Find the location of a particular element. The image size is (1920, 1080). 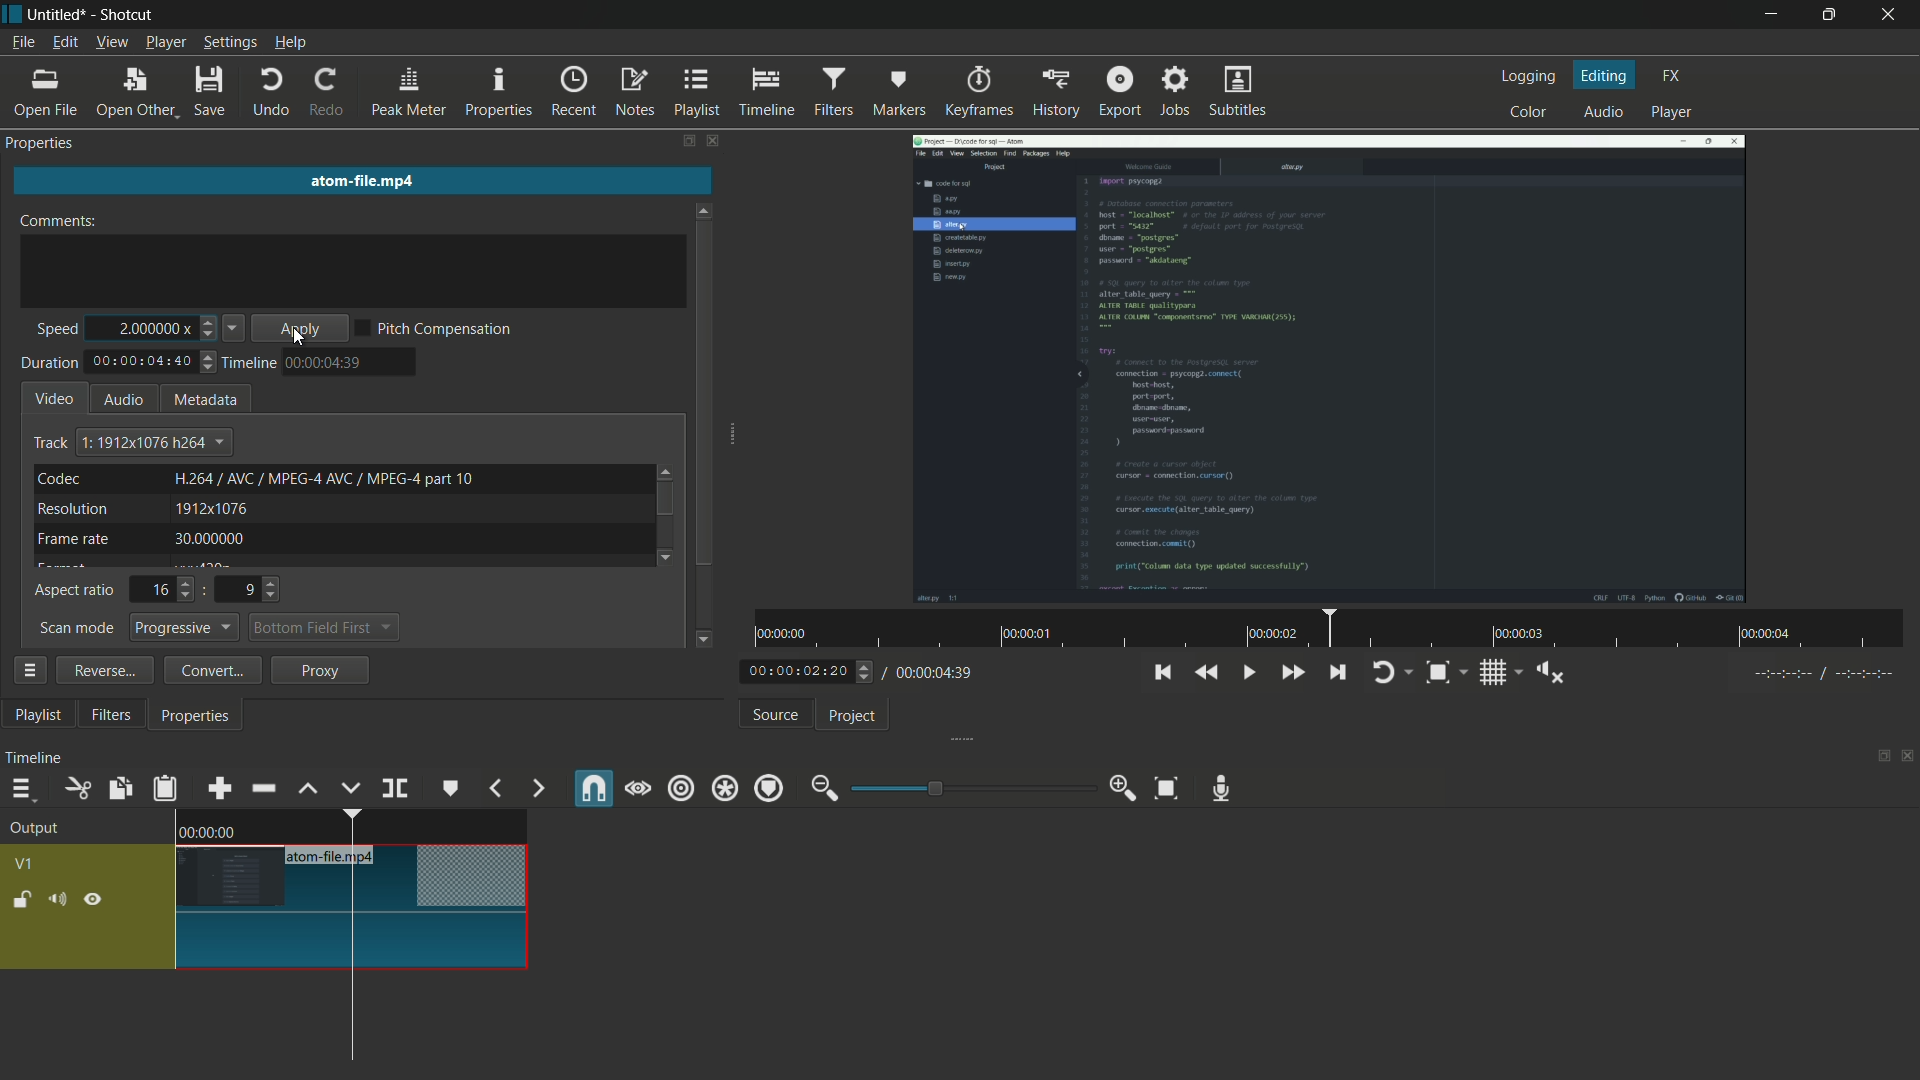

30 is located at coordinates (207, 538).